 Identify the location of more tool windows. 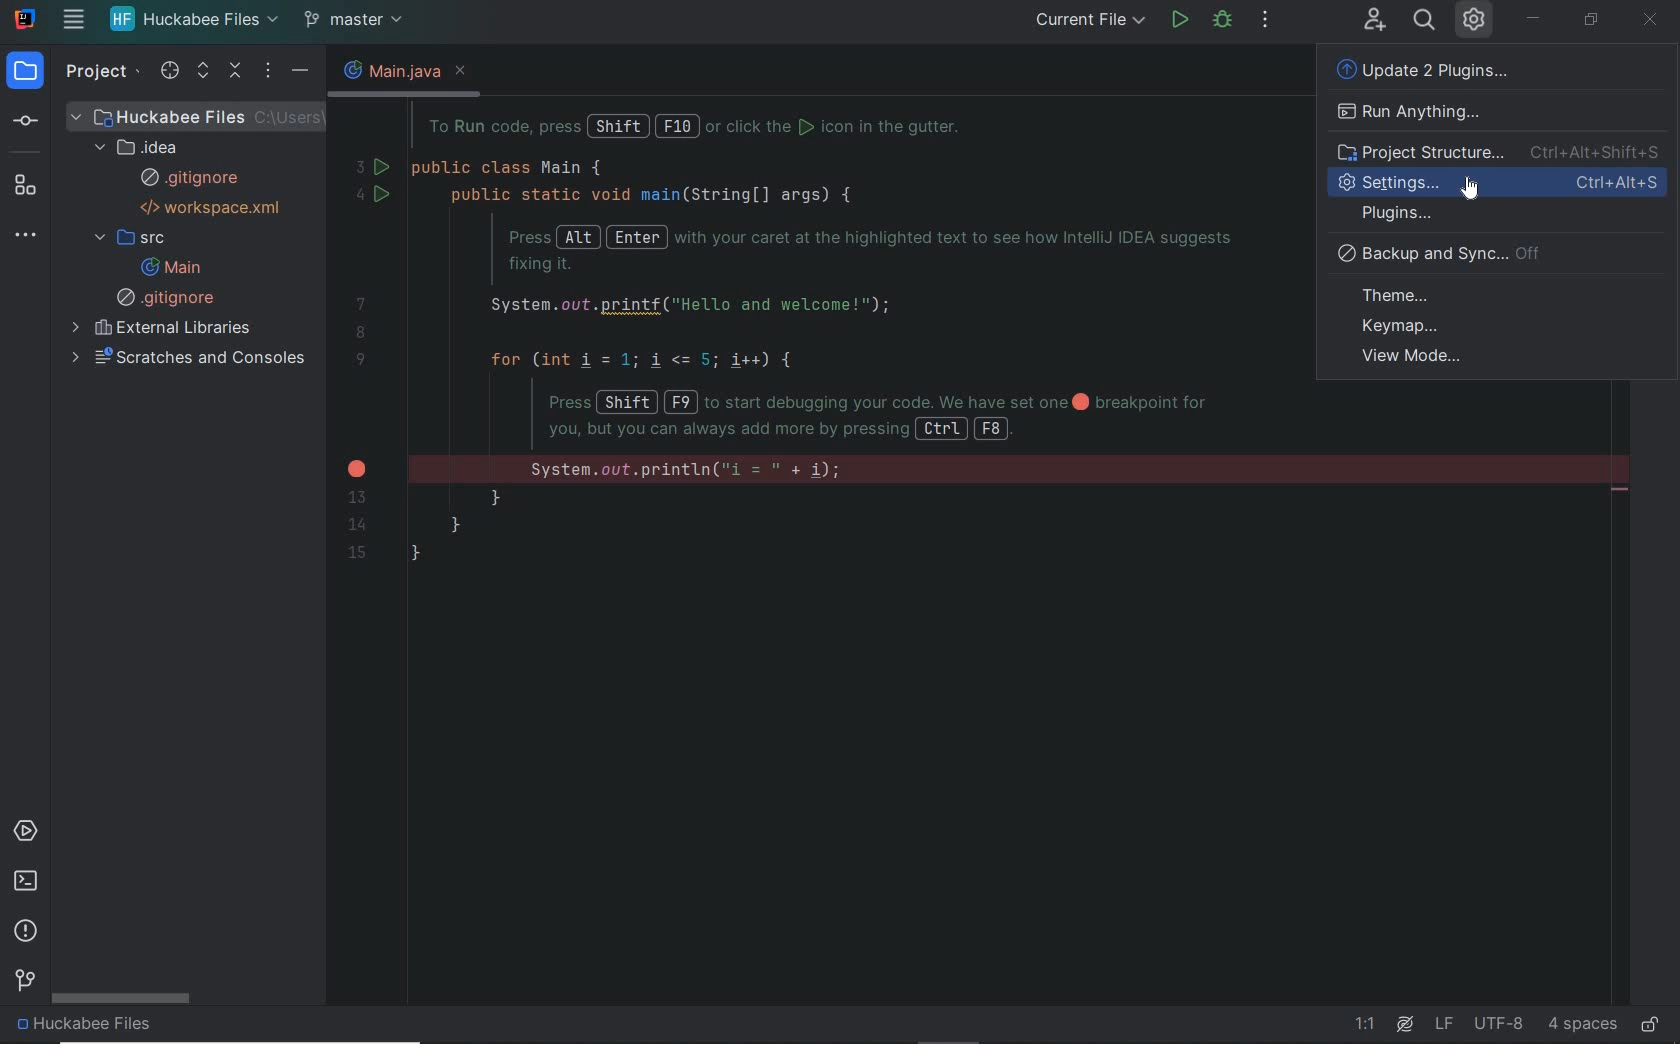
(32, 236).